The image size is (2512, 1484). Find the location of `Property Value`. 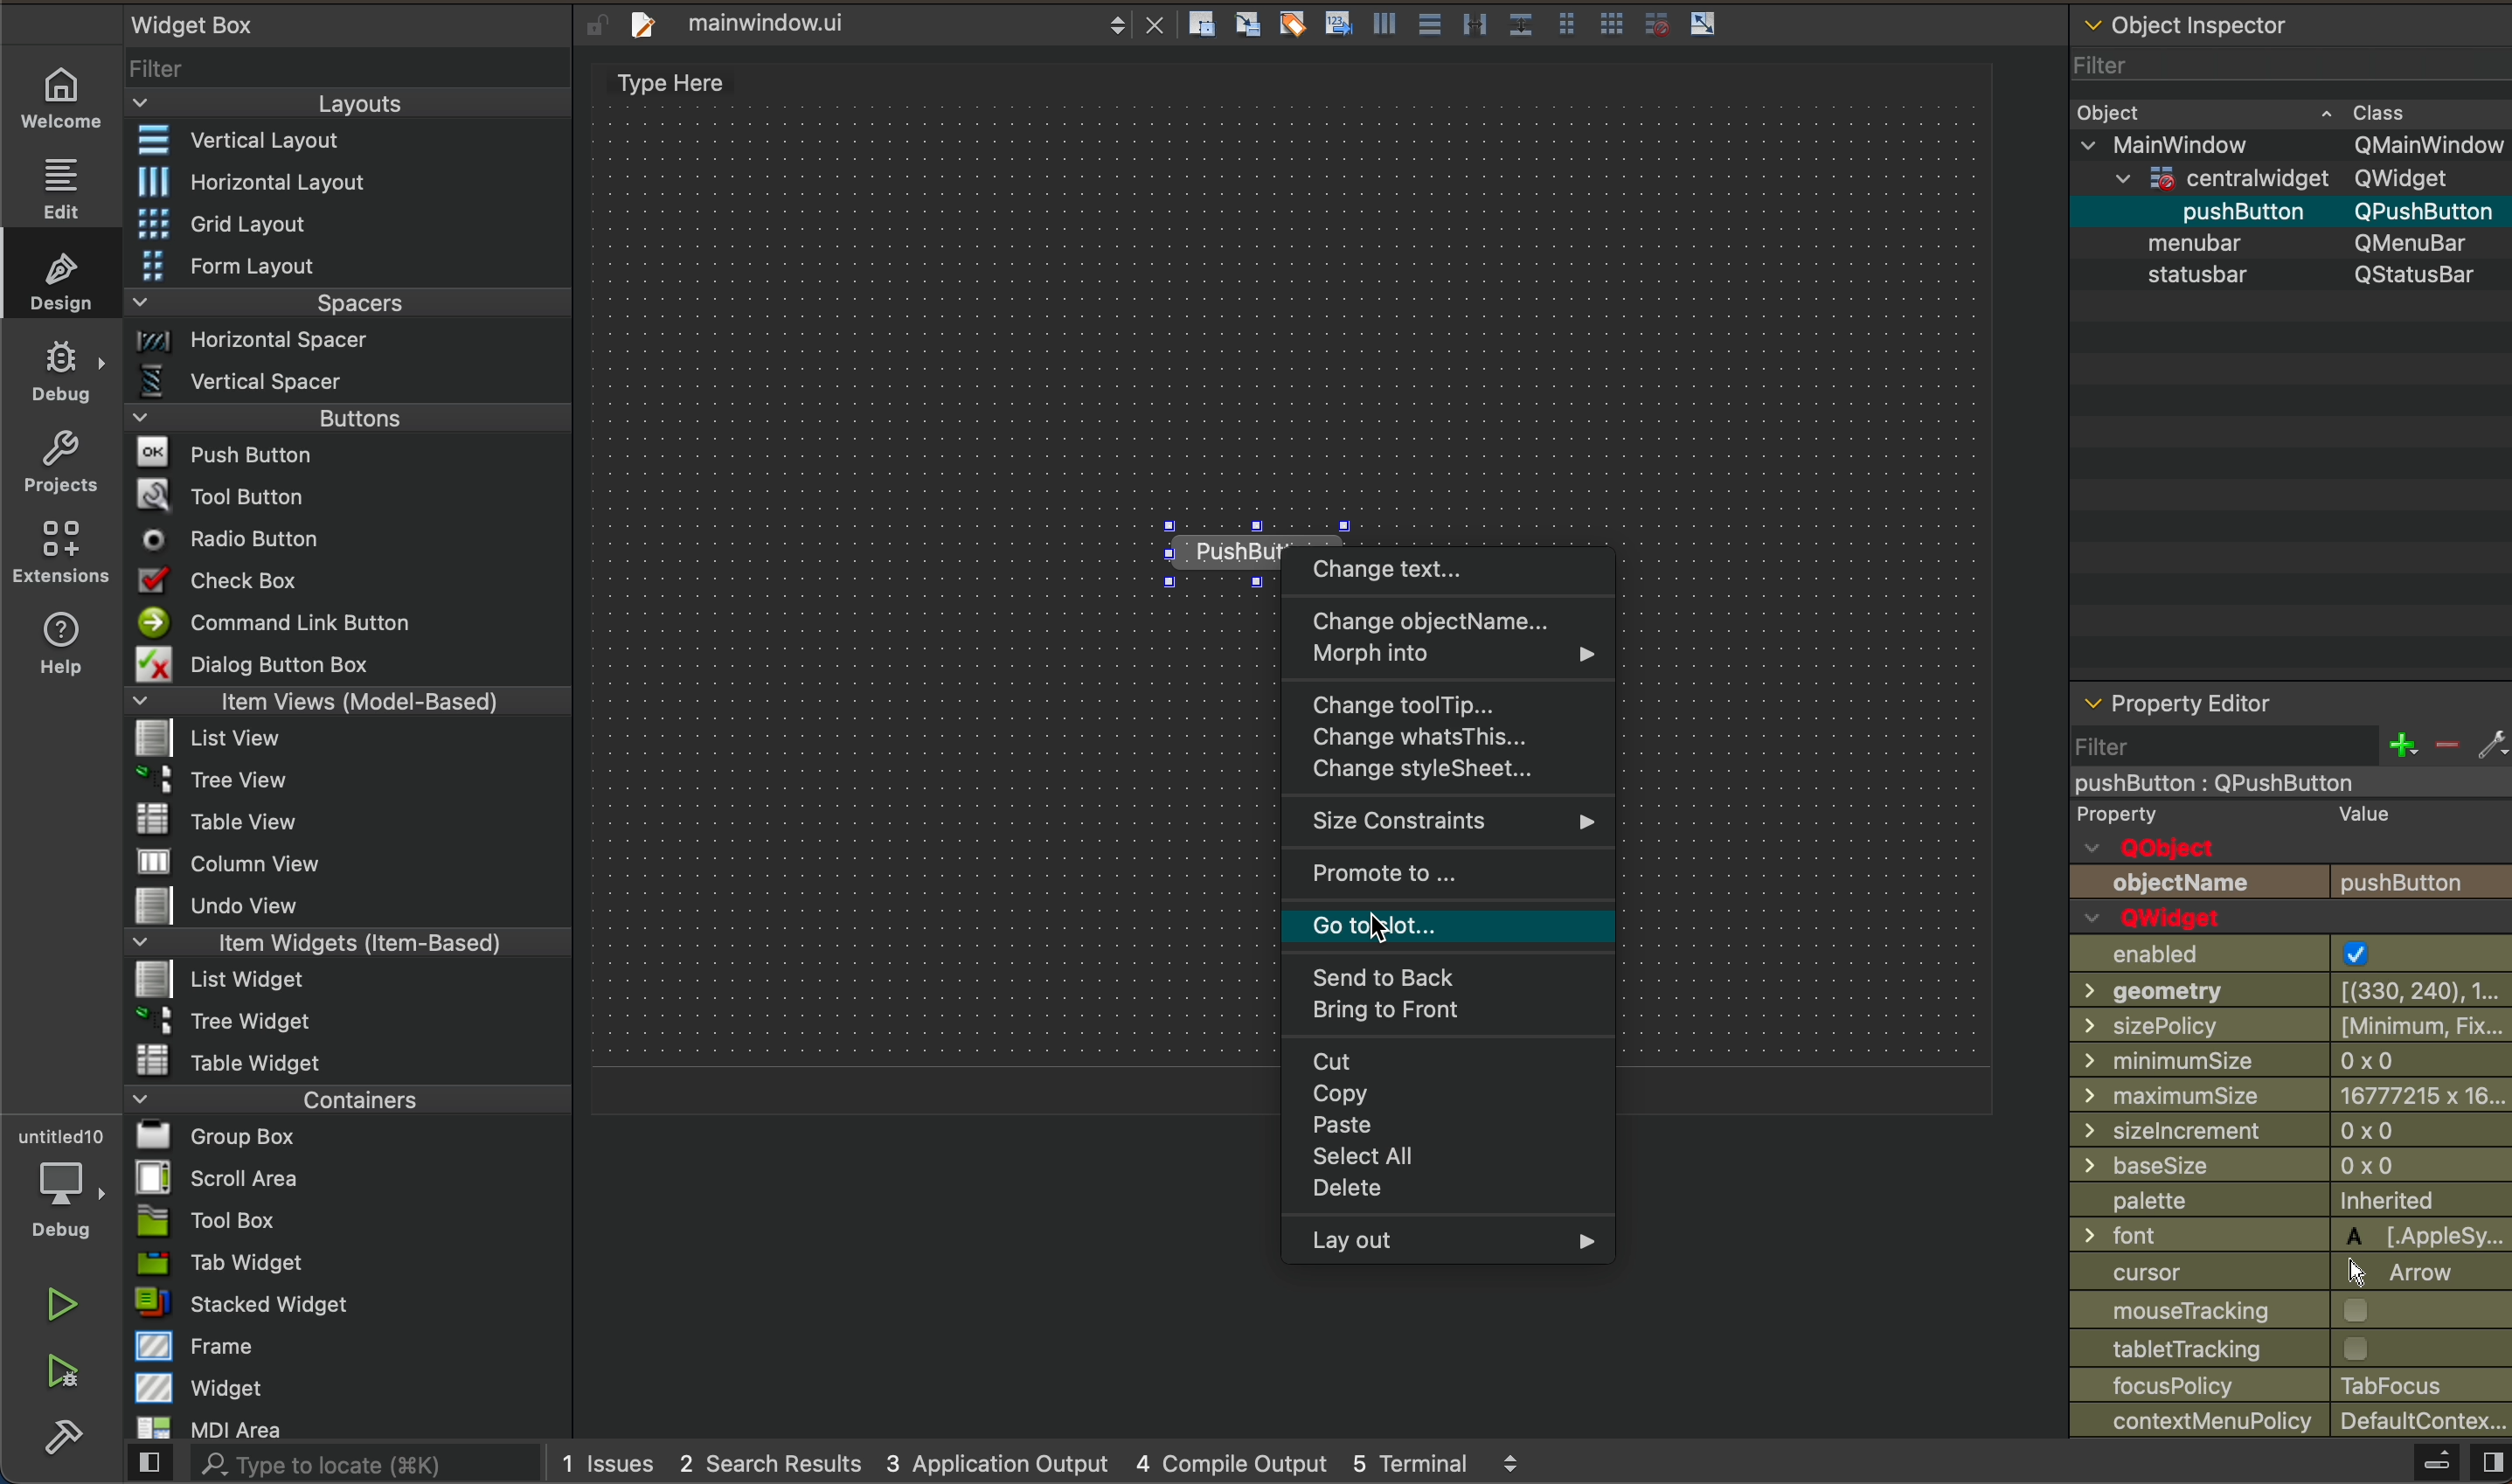

Property Value is located at coordinates (2240, 815).